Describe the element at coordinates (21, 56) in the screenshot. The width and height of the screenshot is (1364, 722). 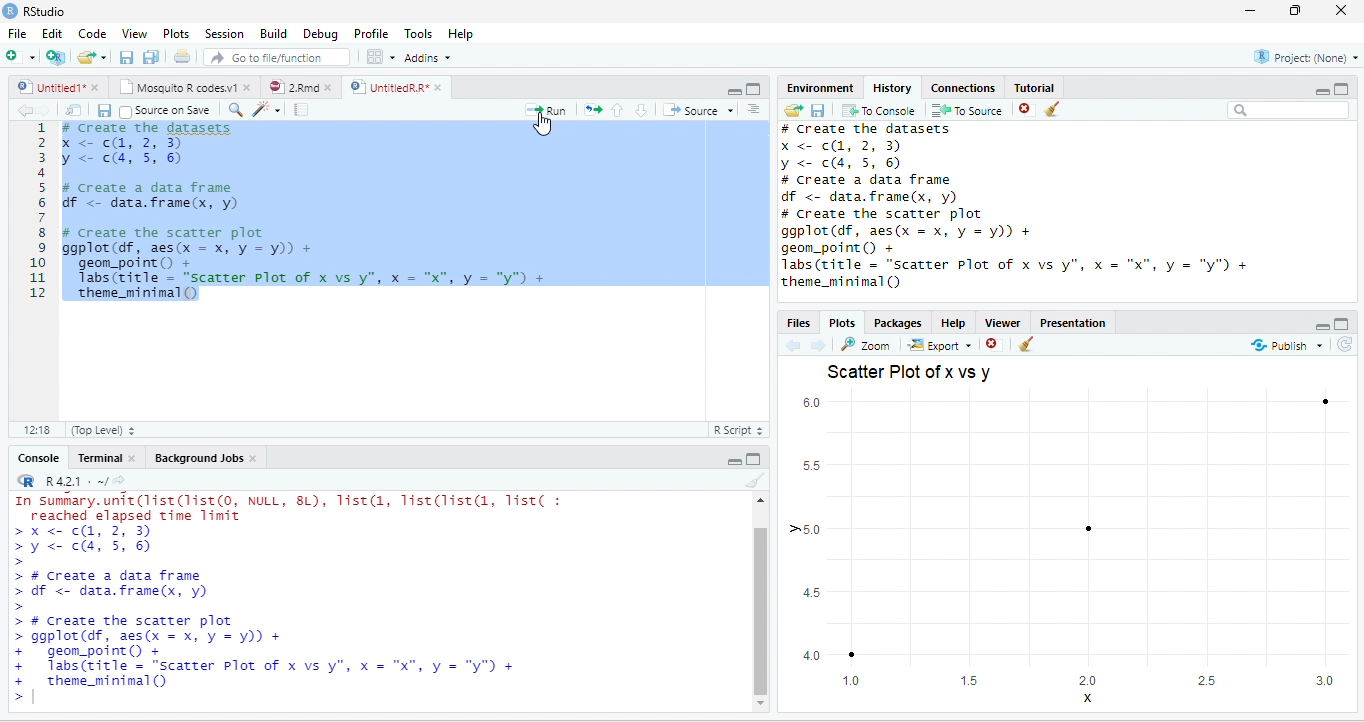
I see `New file` at that location.